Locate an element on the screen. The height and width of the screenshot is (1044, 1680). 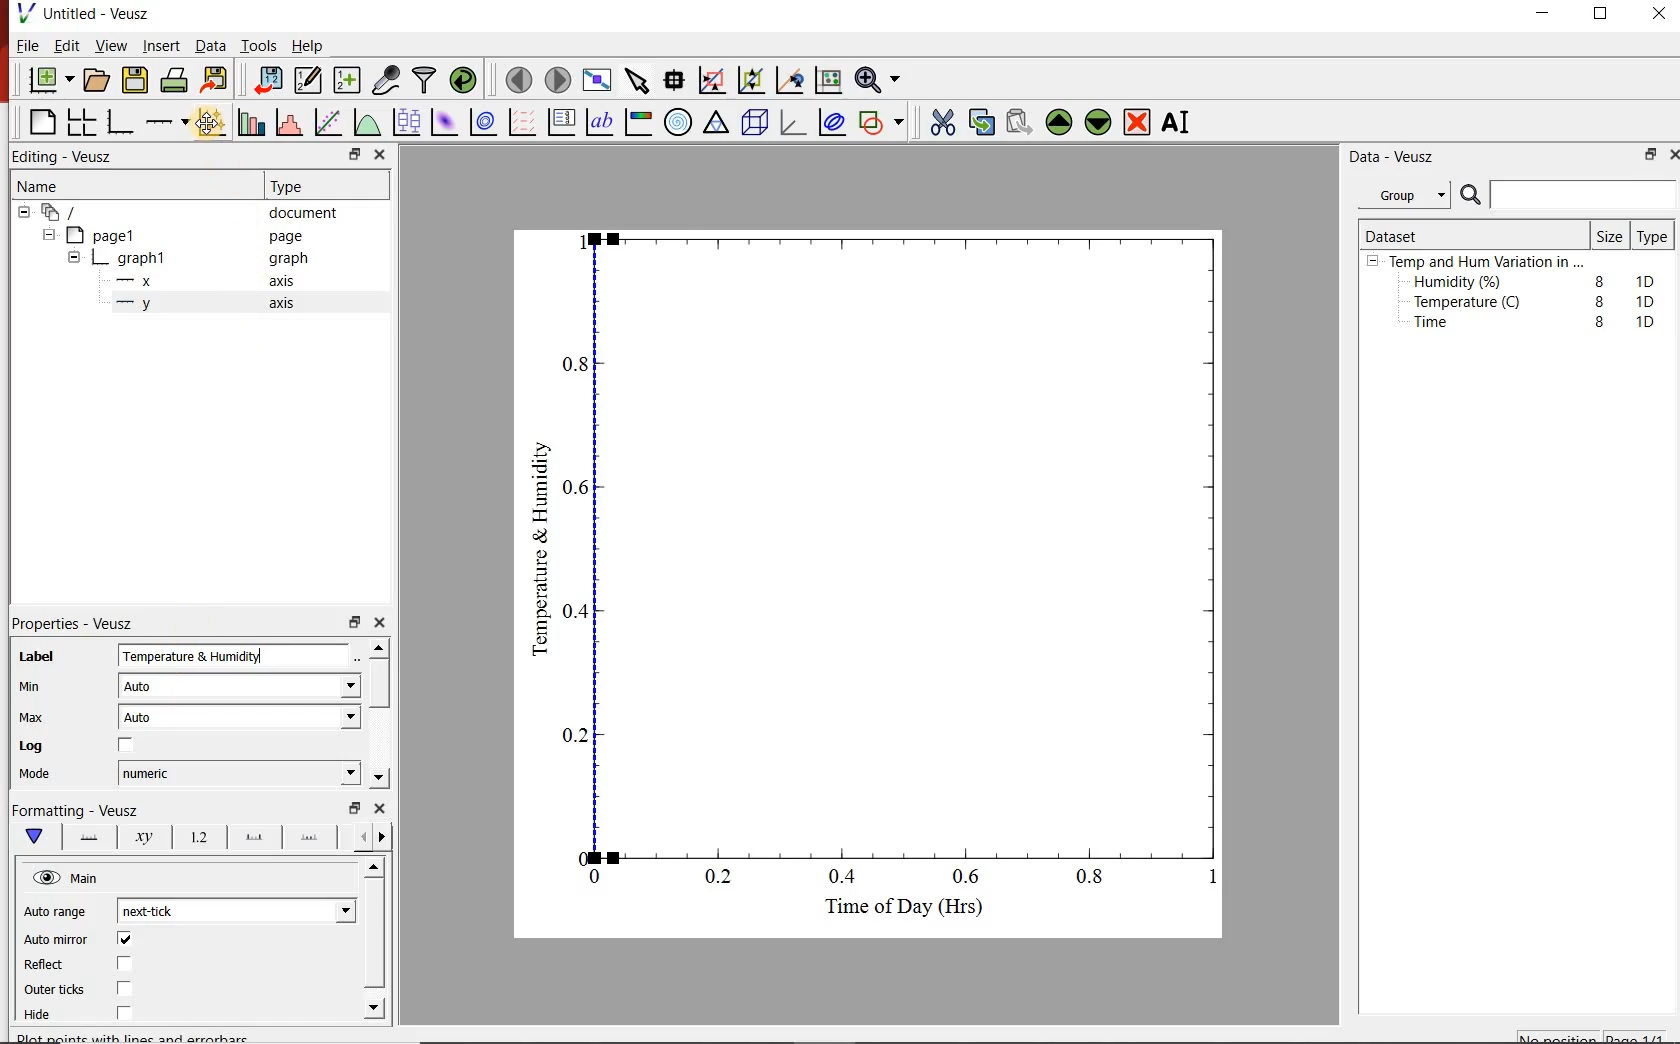
close is located at coordinates (1660, 14).